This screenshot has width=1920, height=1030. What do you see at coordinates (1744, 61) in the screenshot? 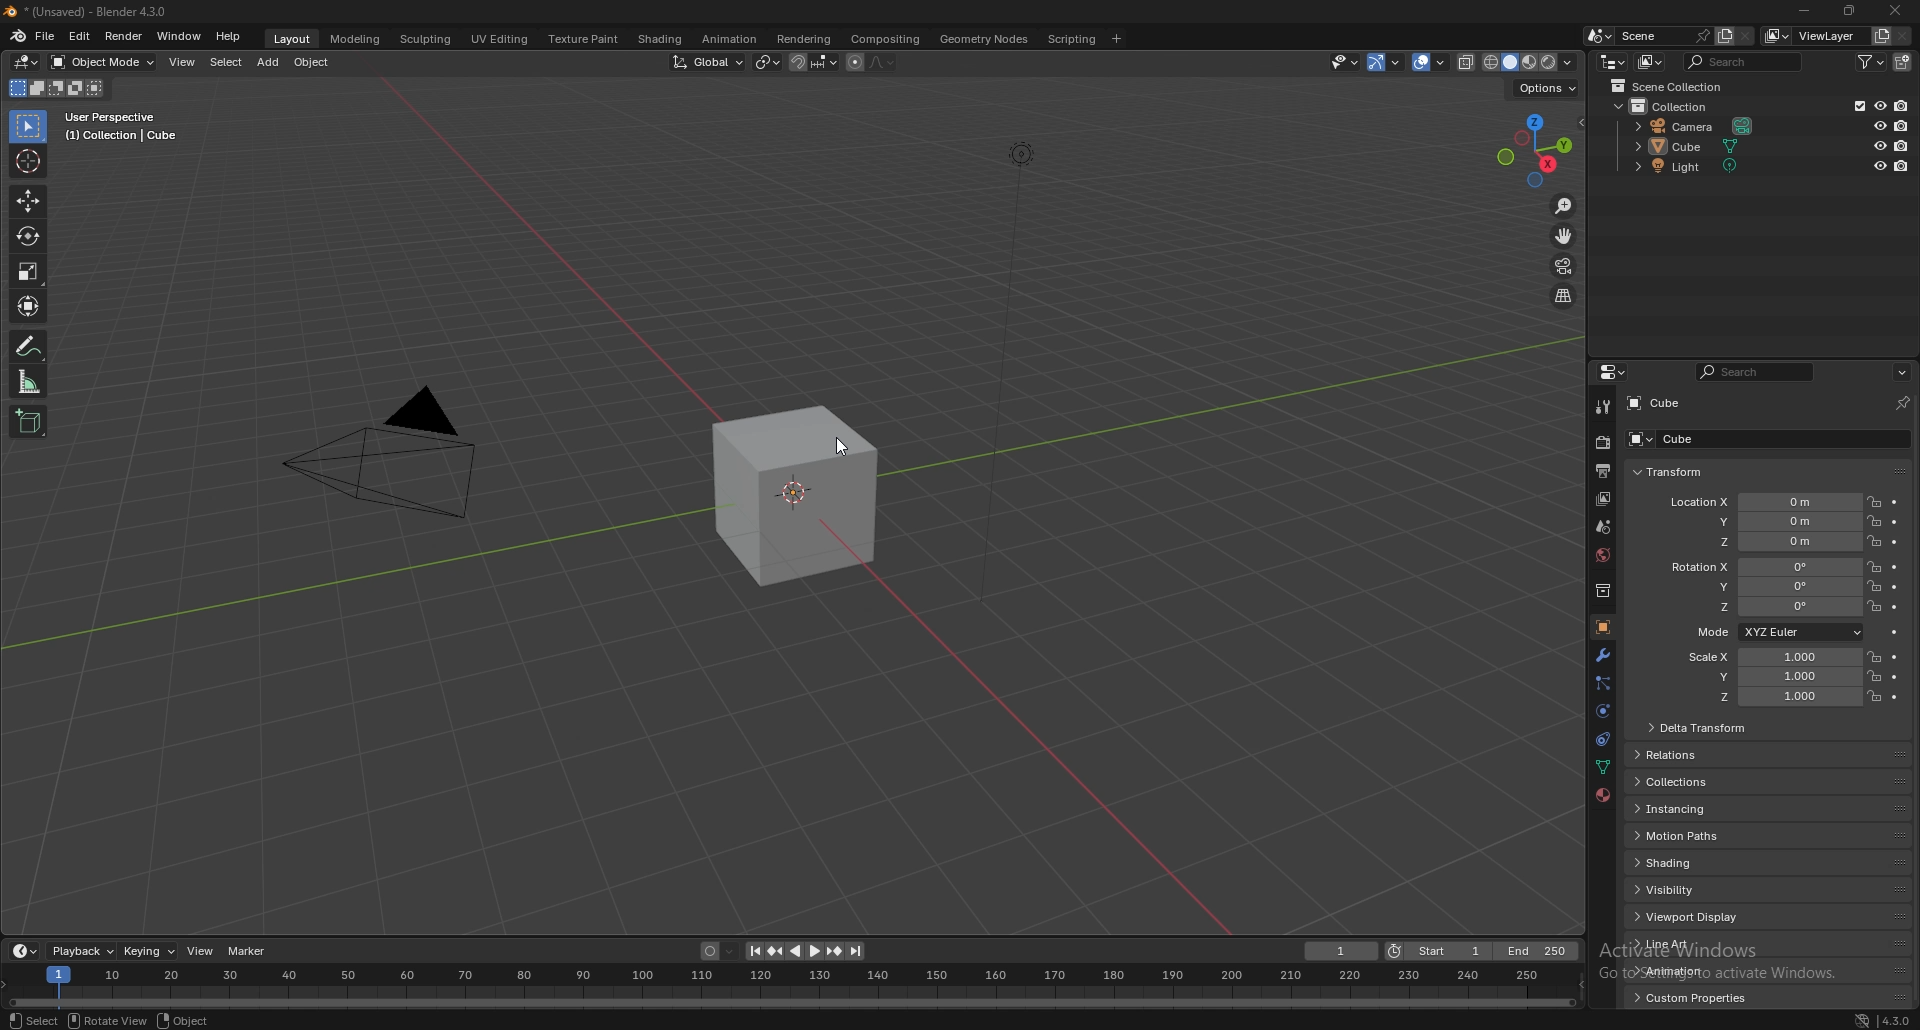
I see `search` at bounding box center [1744, 61].